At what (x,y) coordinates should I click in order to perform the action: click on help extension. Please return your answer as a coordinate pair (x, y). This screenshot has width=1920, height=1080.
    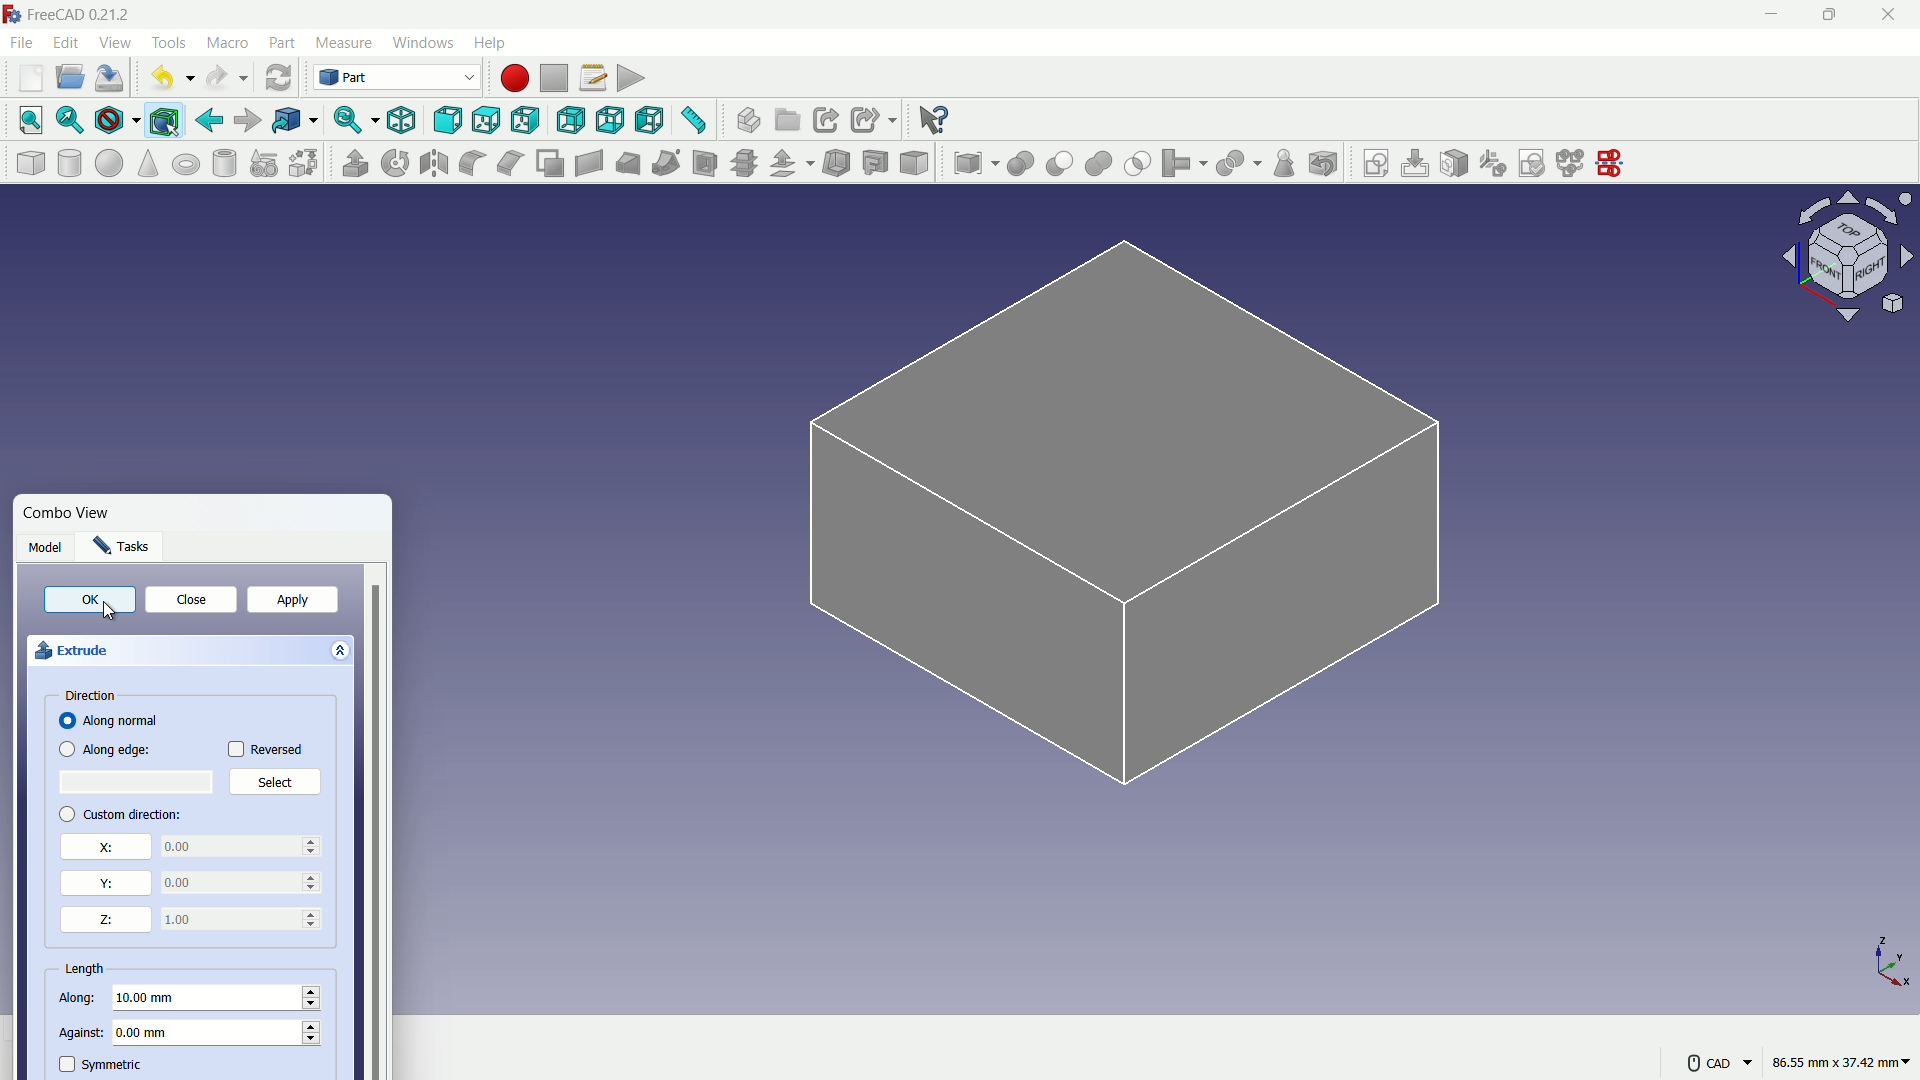
    Looking at the image, I should click on (932, 119).